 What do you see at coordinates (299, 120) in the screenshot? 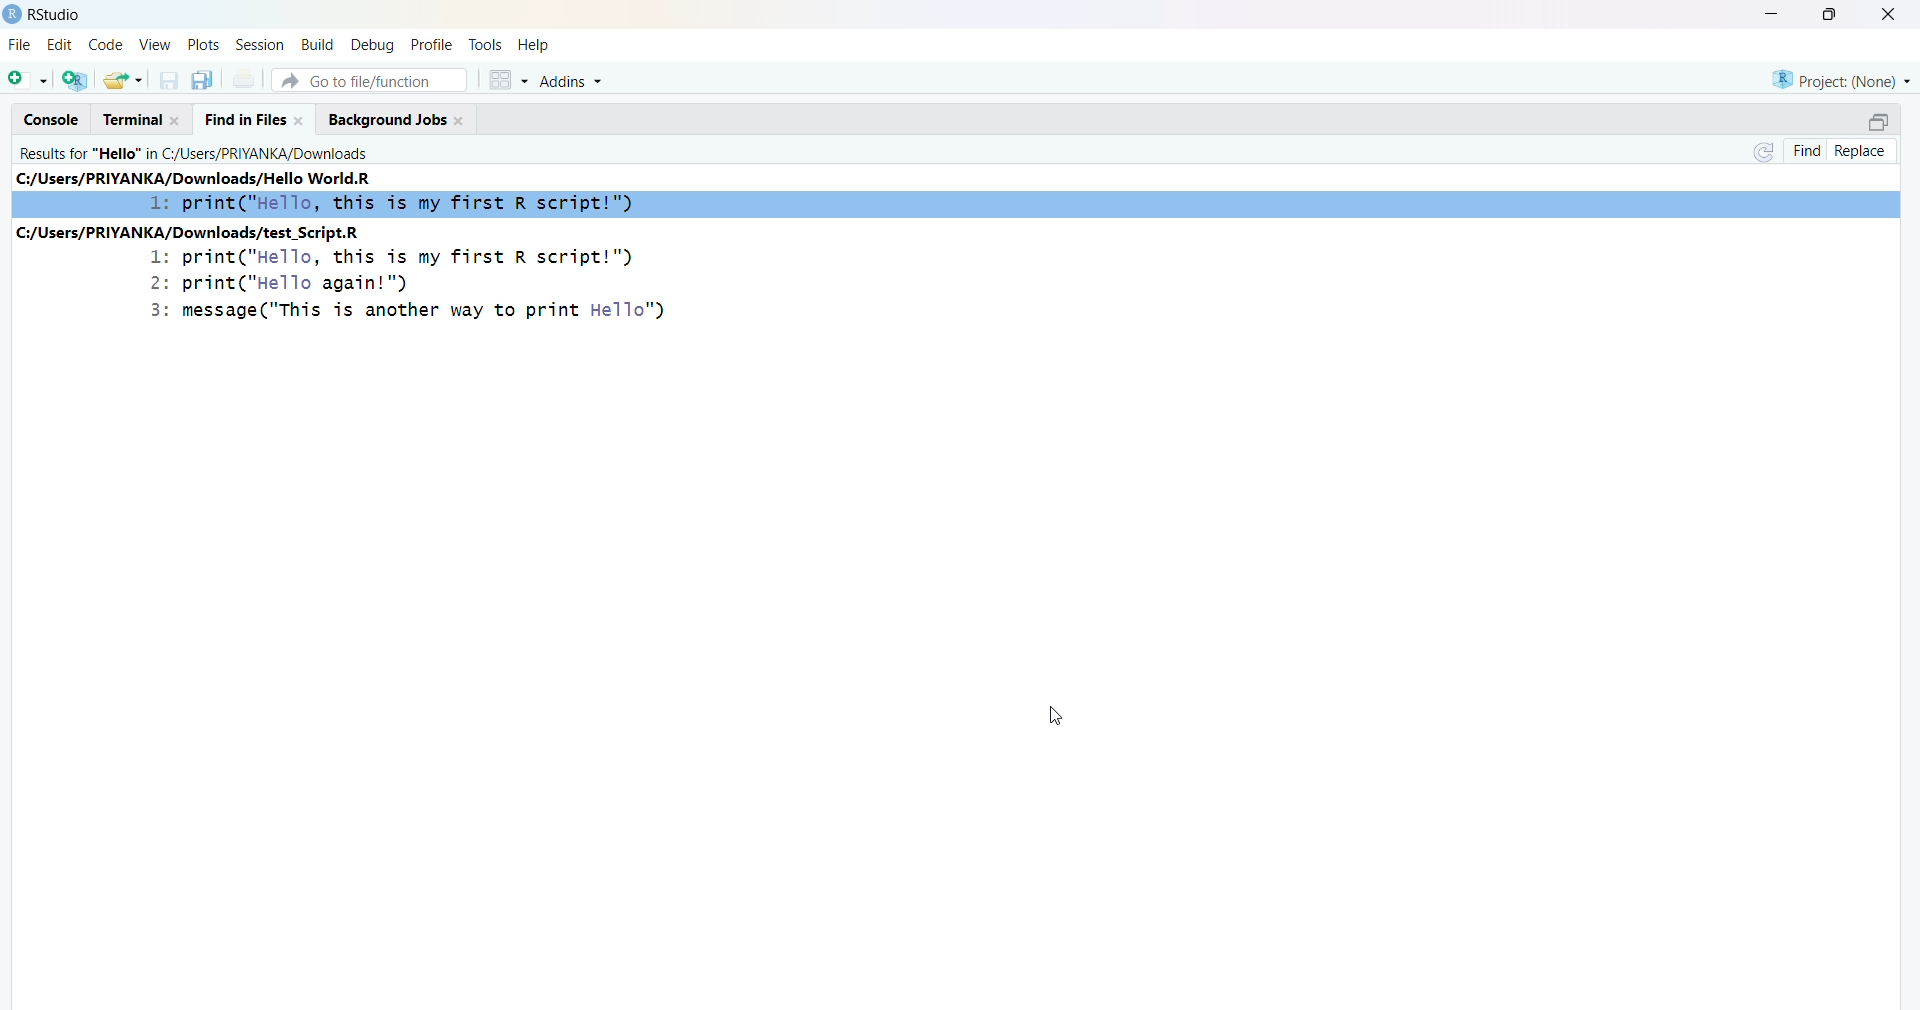
I see `Close ` at bounding box center [299, 120].